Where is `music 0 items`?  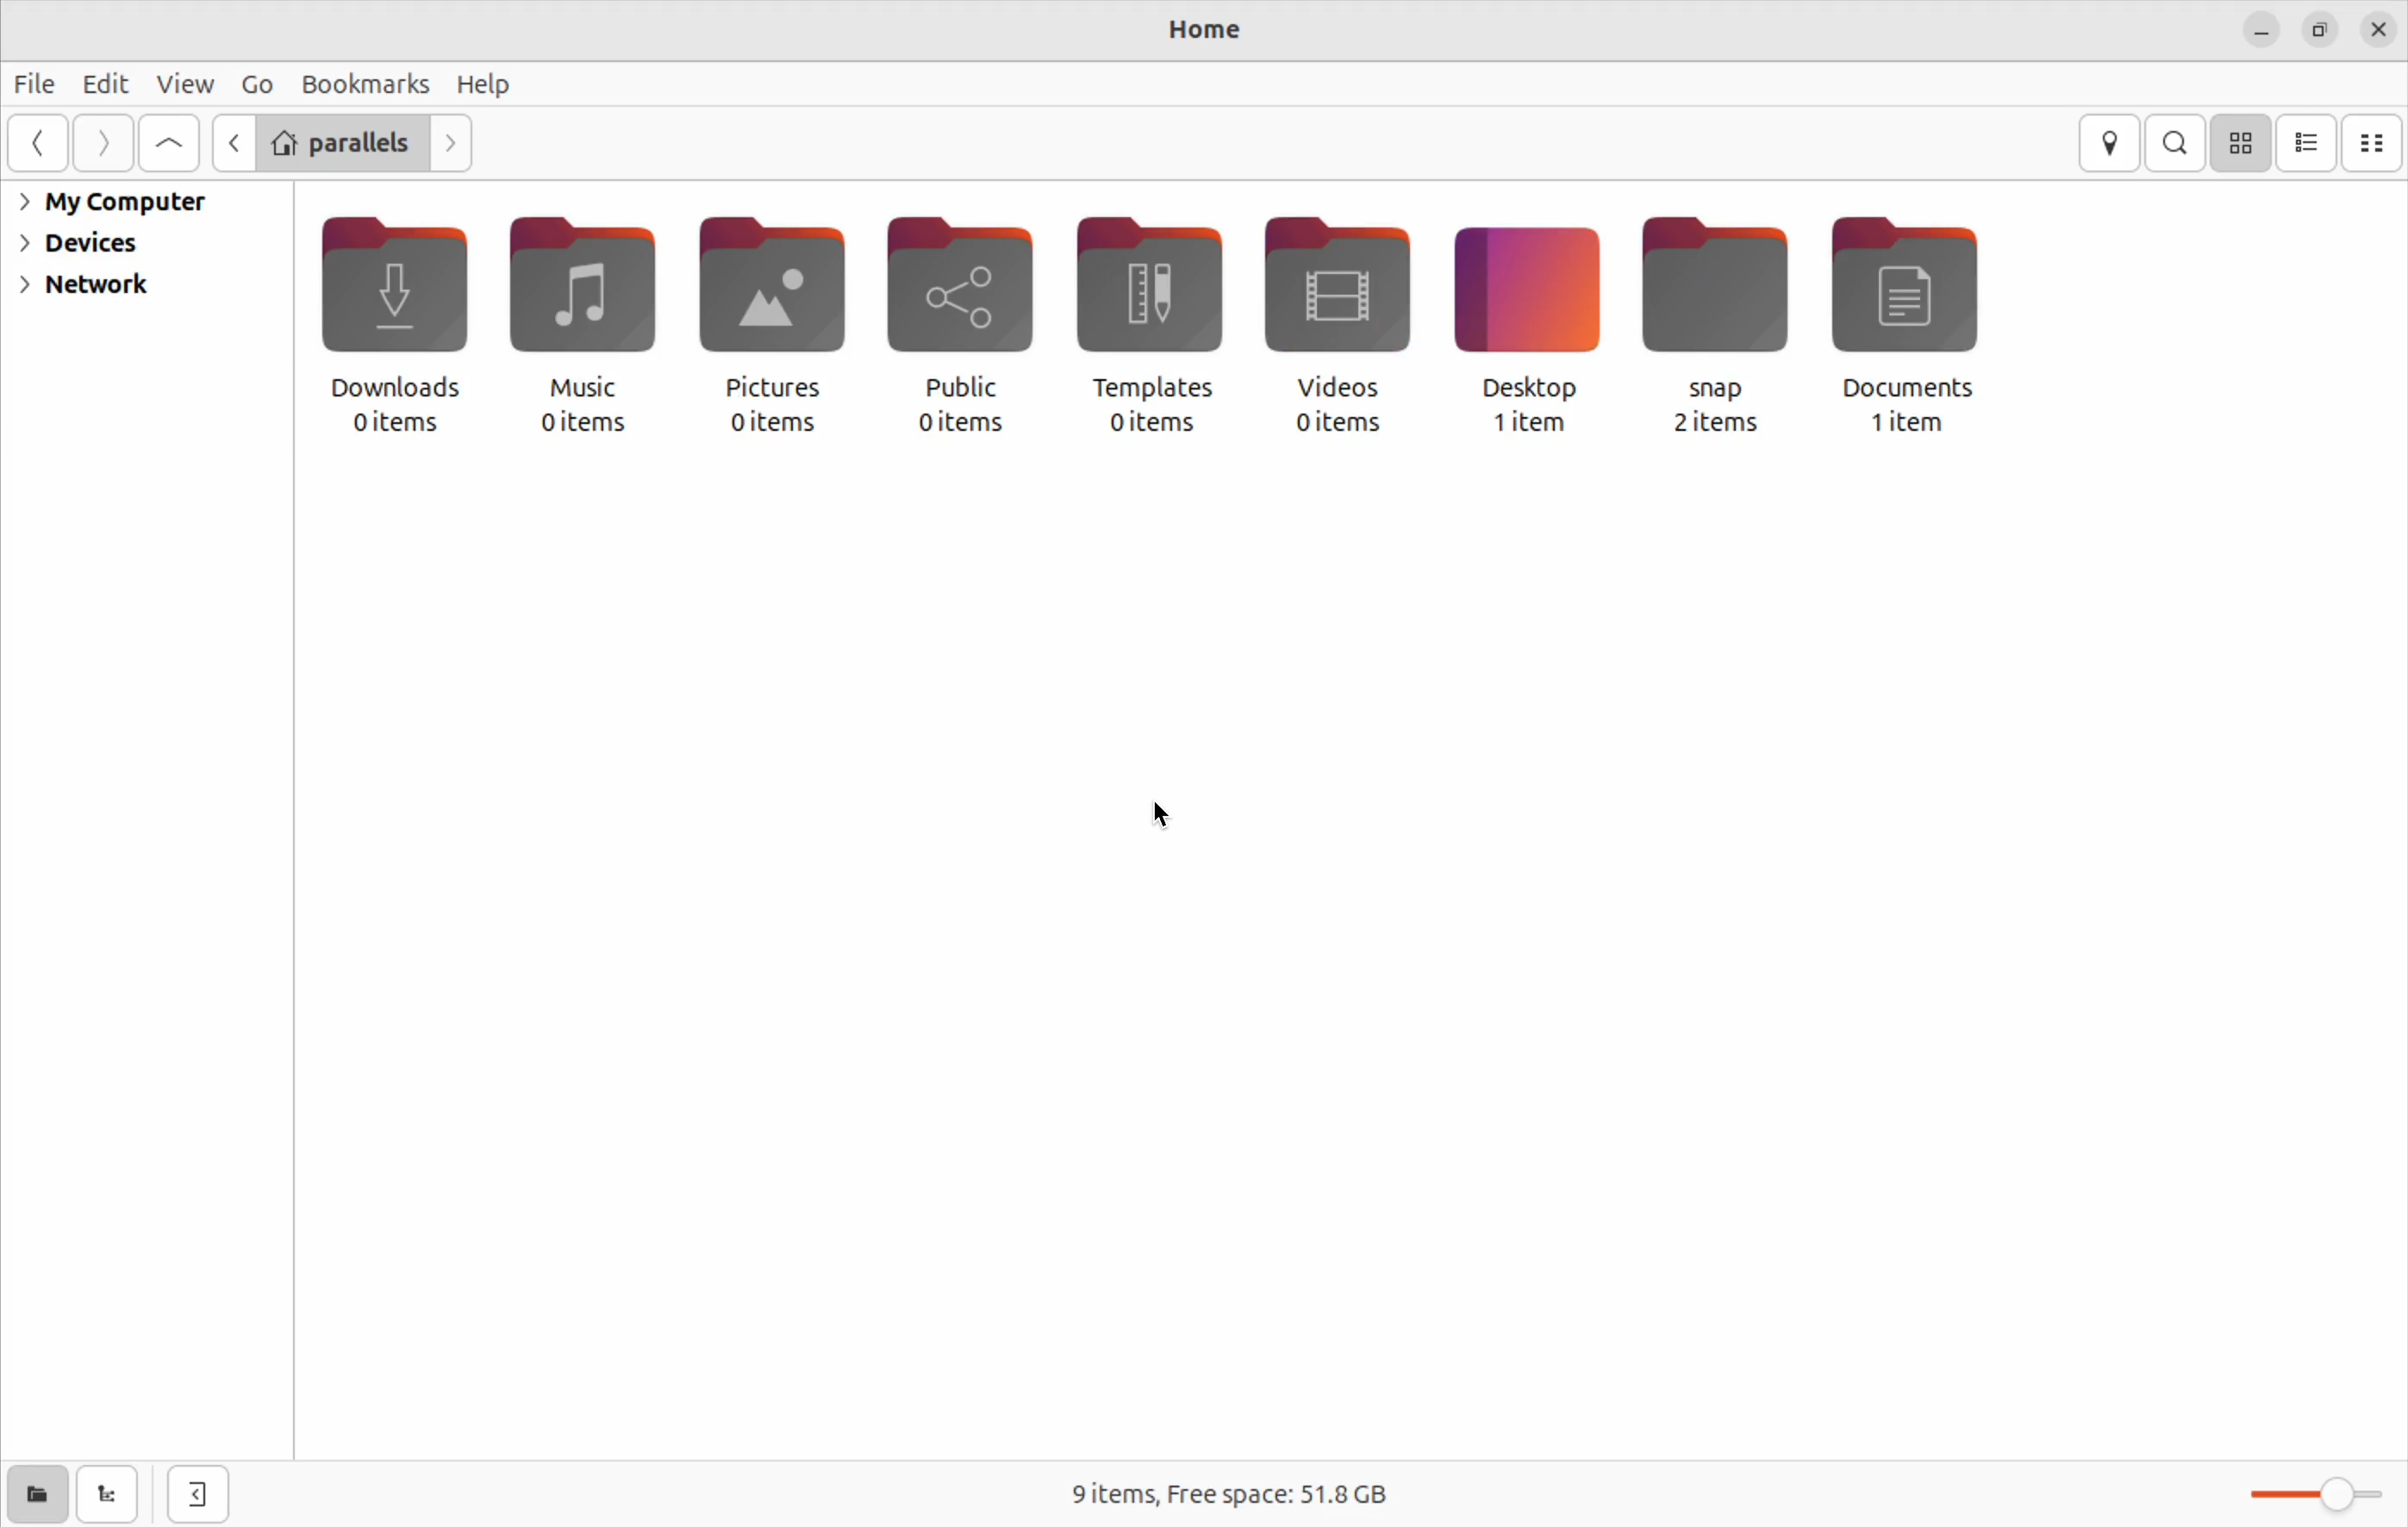
music 0 items is located at coordinates (574, 328).